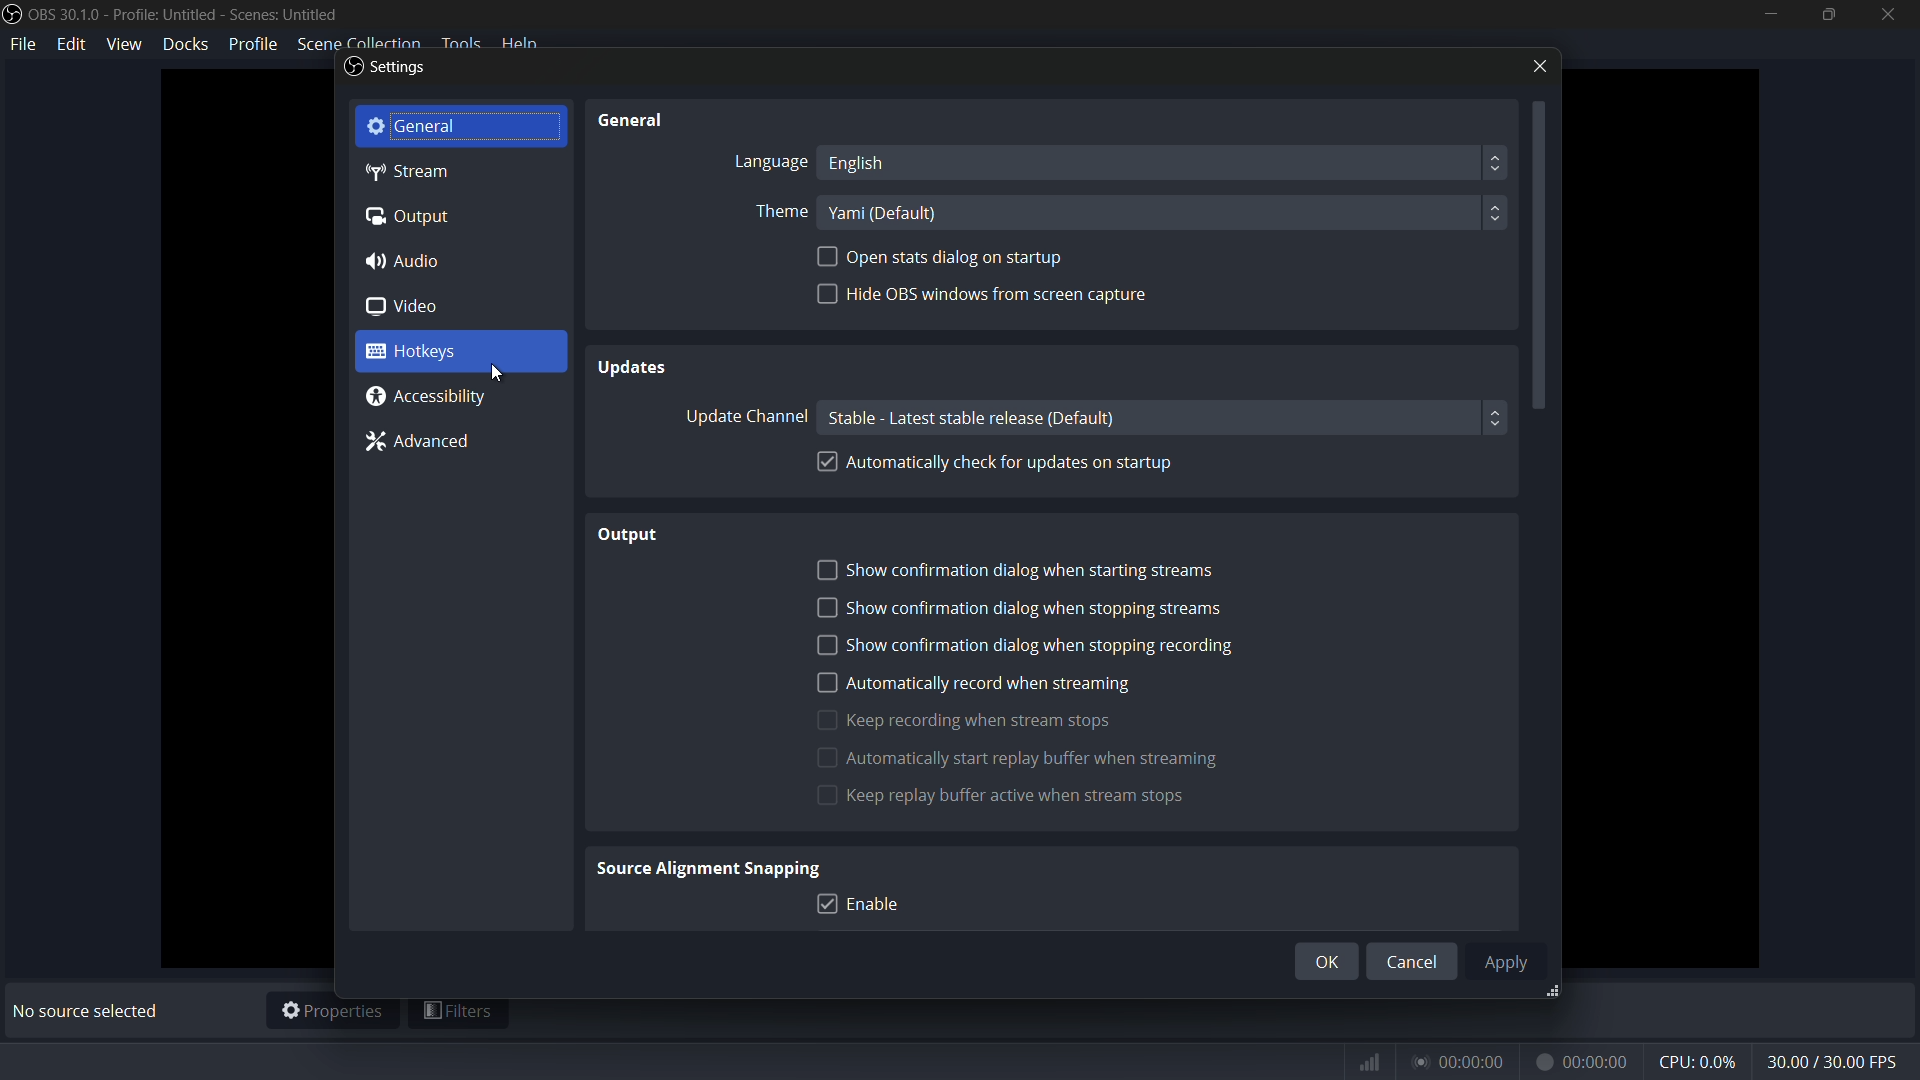  I want to click on close, so click(1540, 67).